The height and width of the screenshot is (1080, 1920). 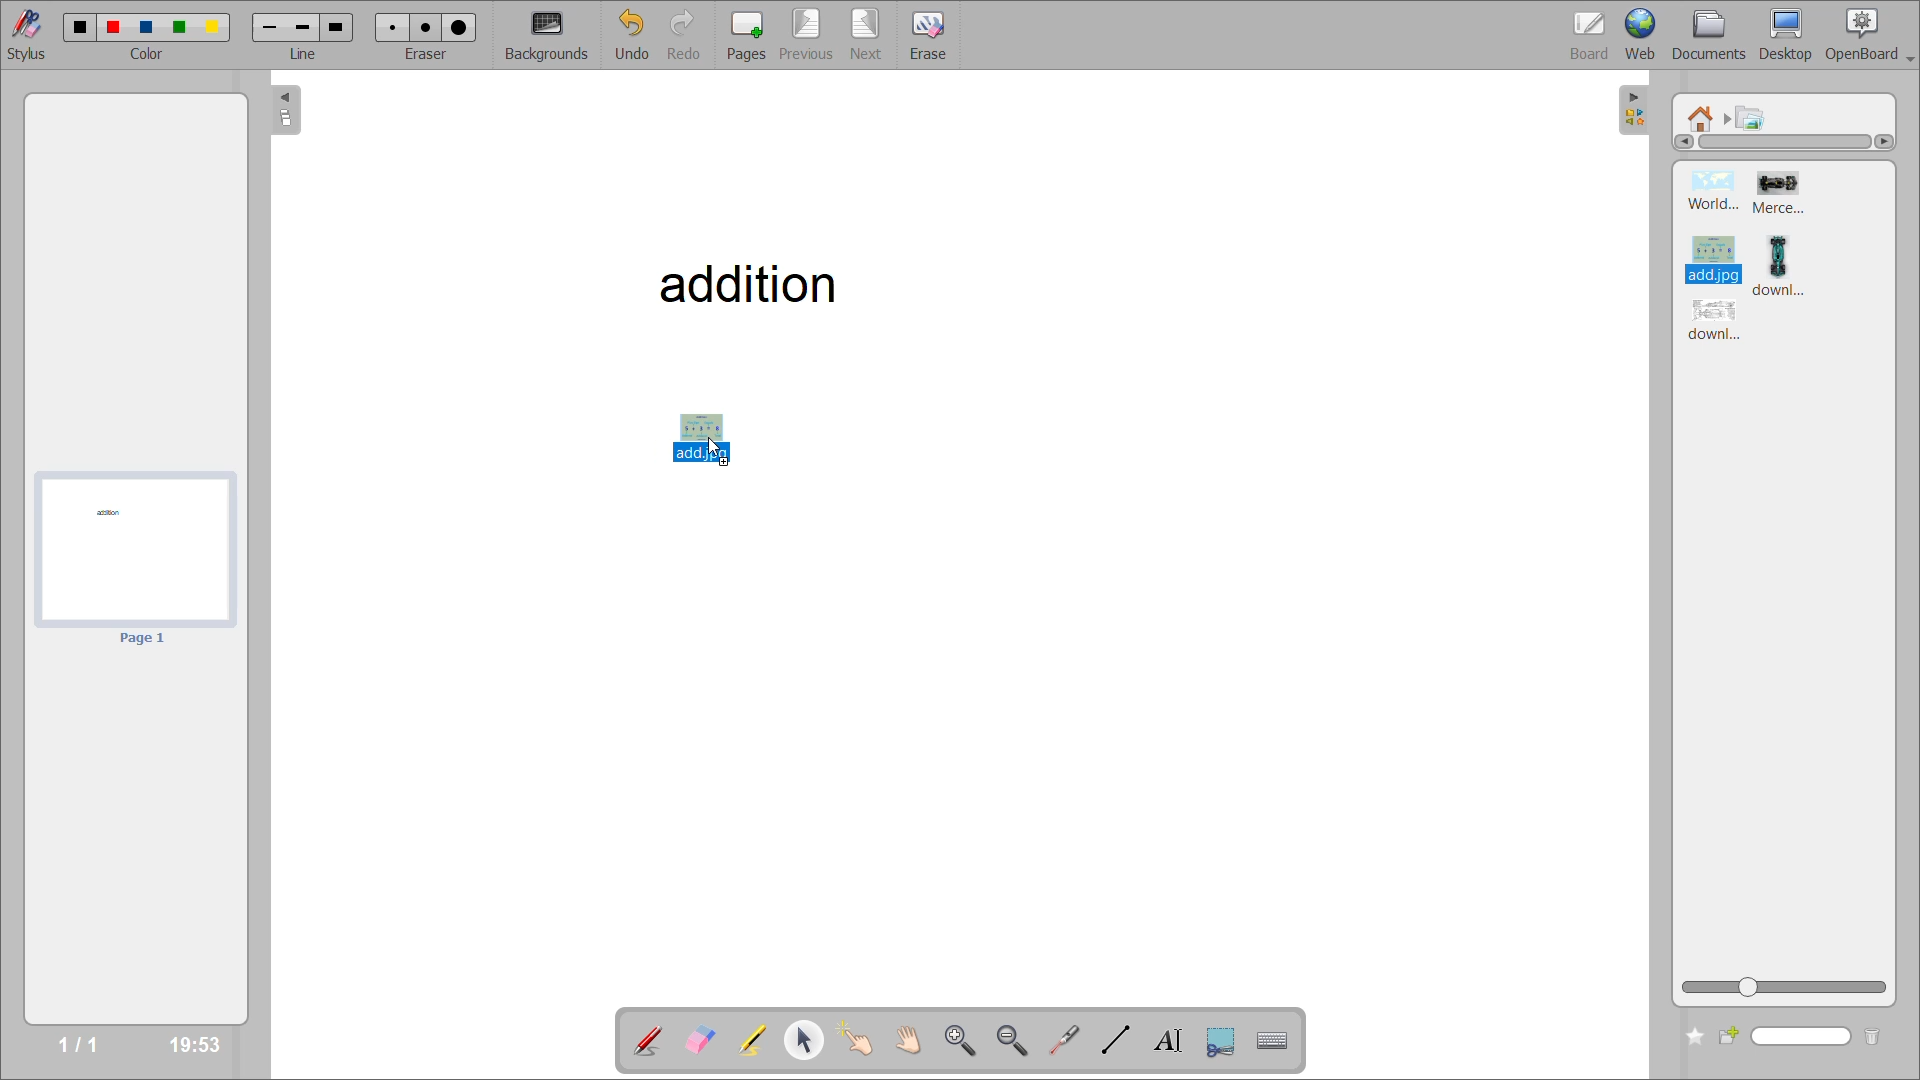 What do you see at coordinates (1714, 192) in the screenshot?
I see `image 1` at bounding box center [1714, 192].